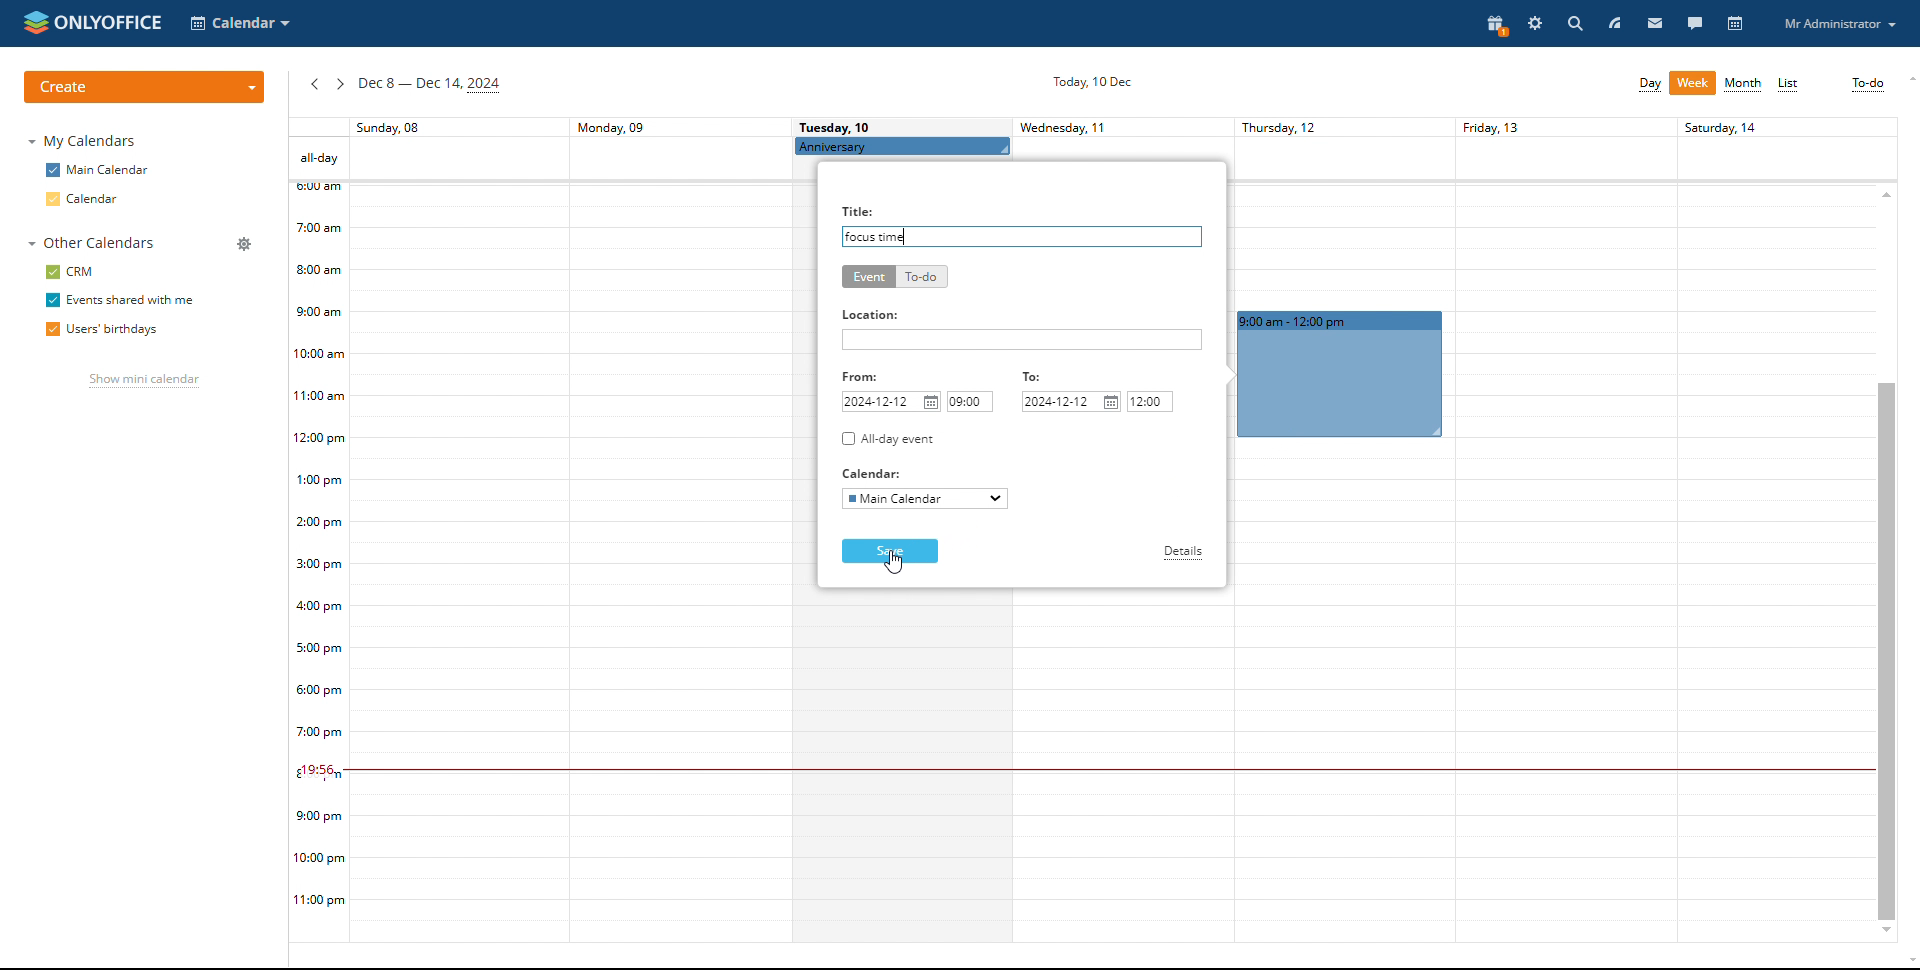 The width and height of the screenshot is (1920, 970). Describe the element at coordinates (314, 85) in the screenshot. I see `previous week` at that location.